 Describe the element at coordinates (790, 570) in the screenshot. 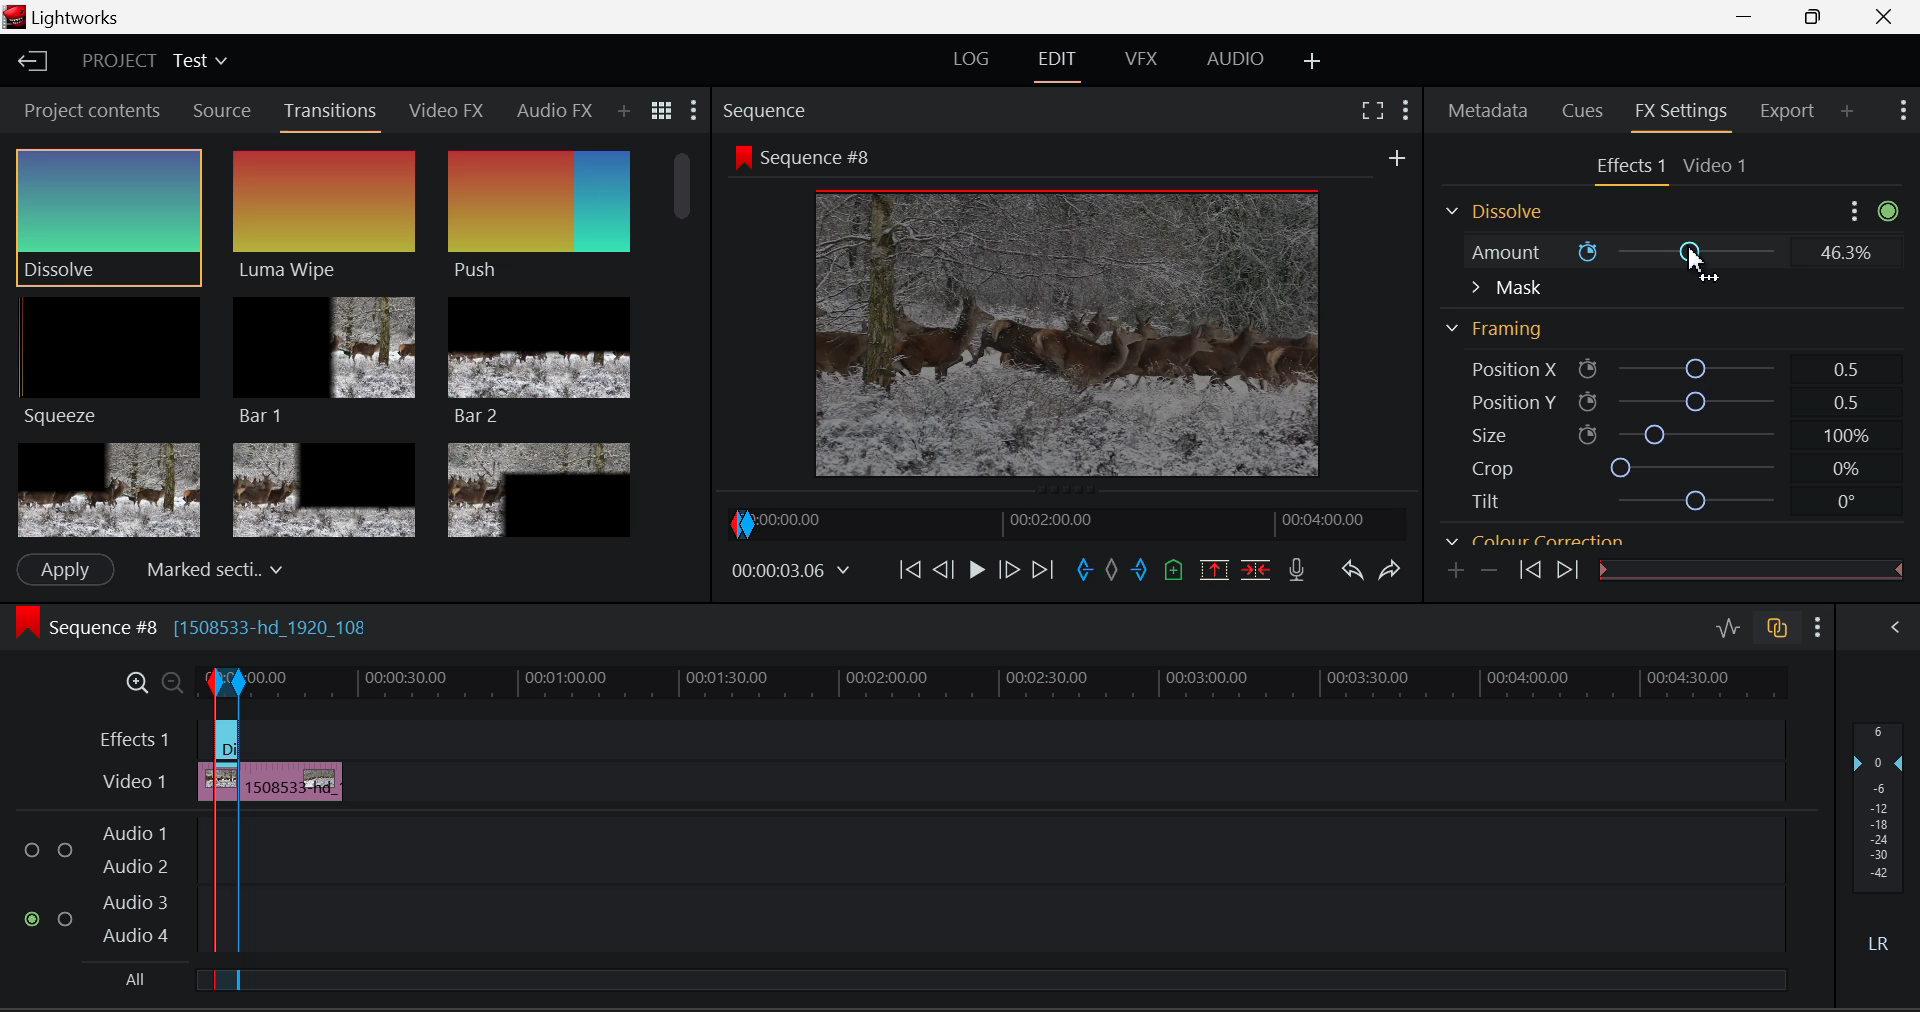

I see `Frame Time` at that location.